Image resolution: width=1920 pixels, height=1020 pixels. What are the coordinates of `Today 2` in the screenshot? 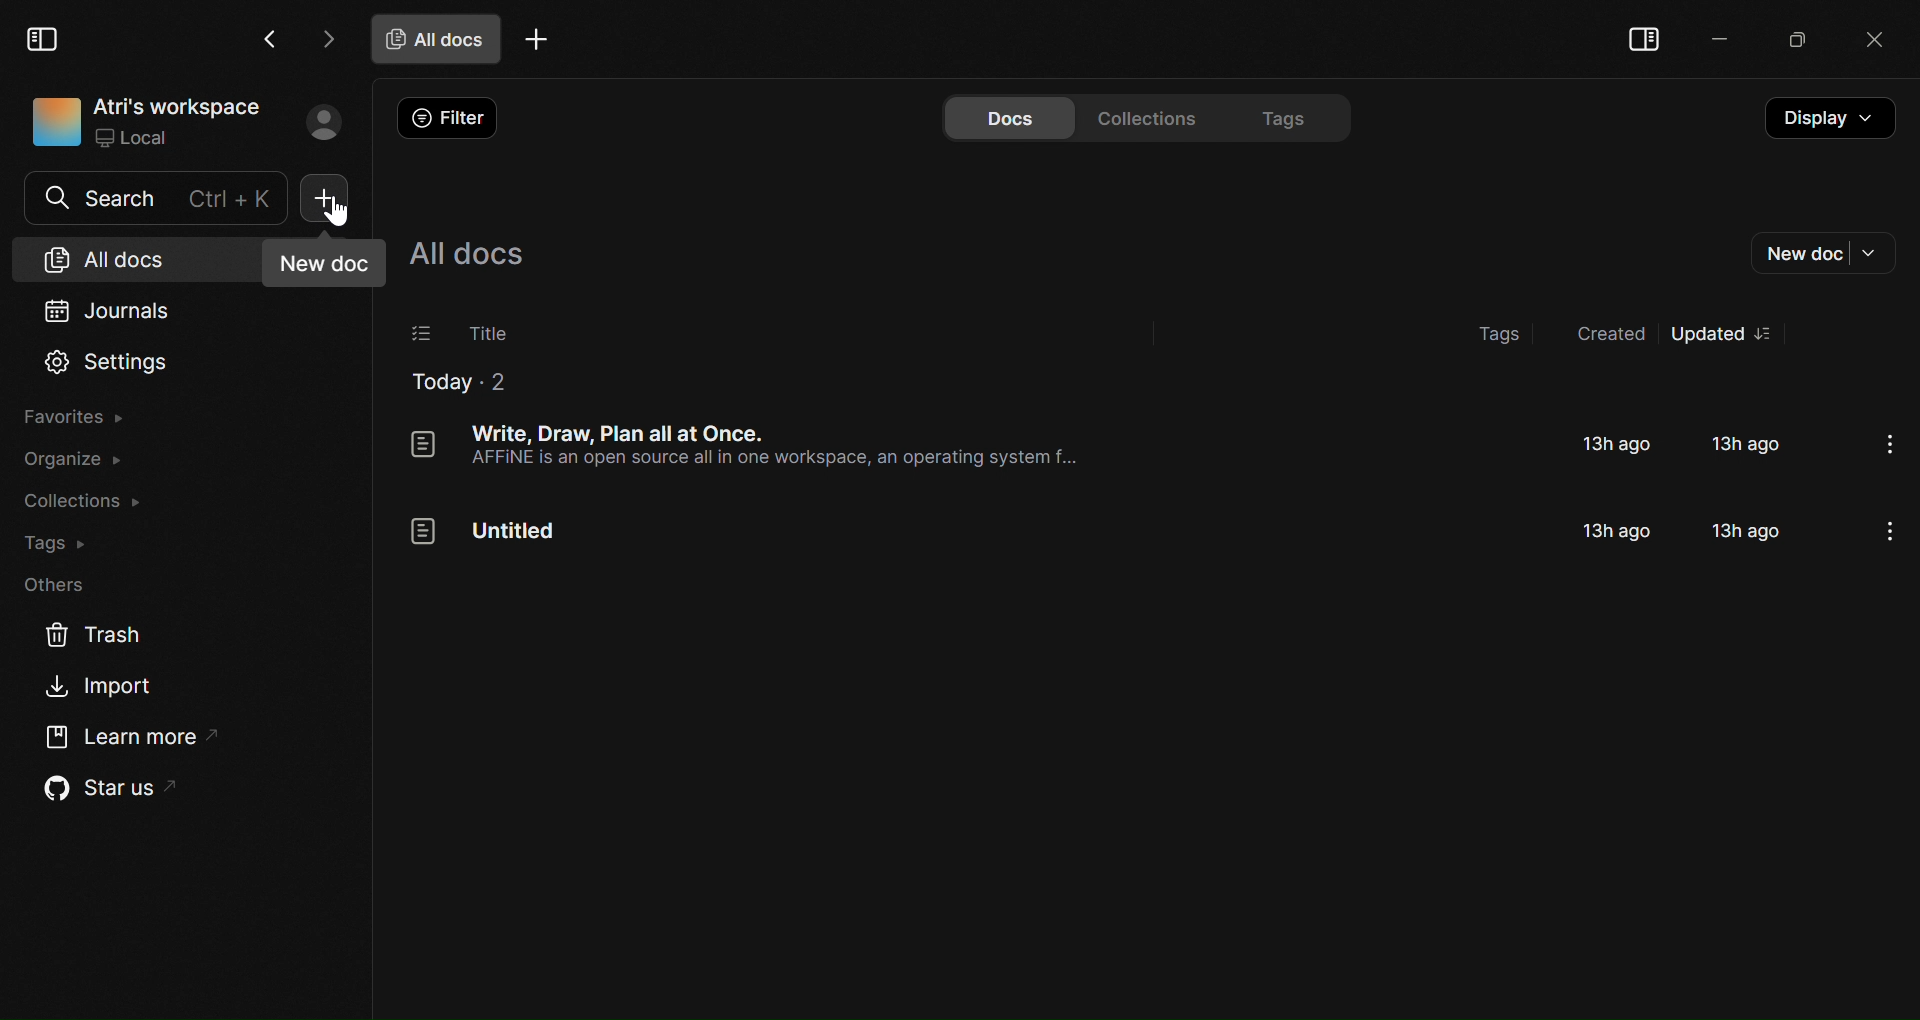 It's located at (458, 383).